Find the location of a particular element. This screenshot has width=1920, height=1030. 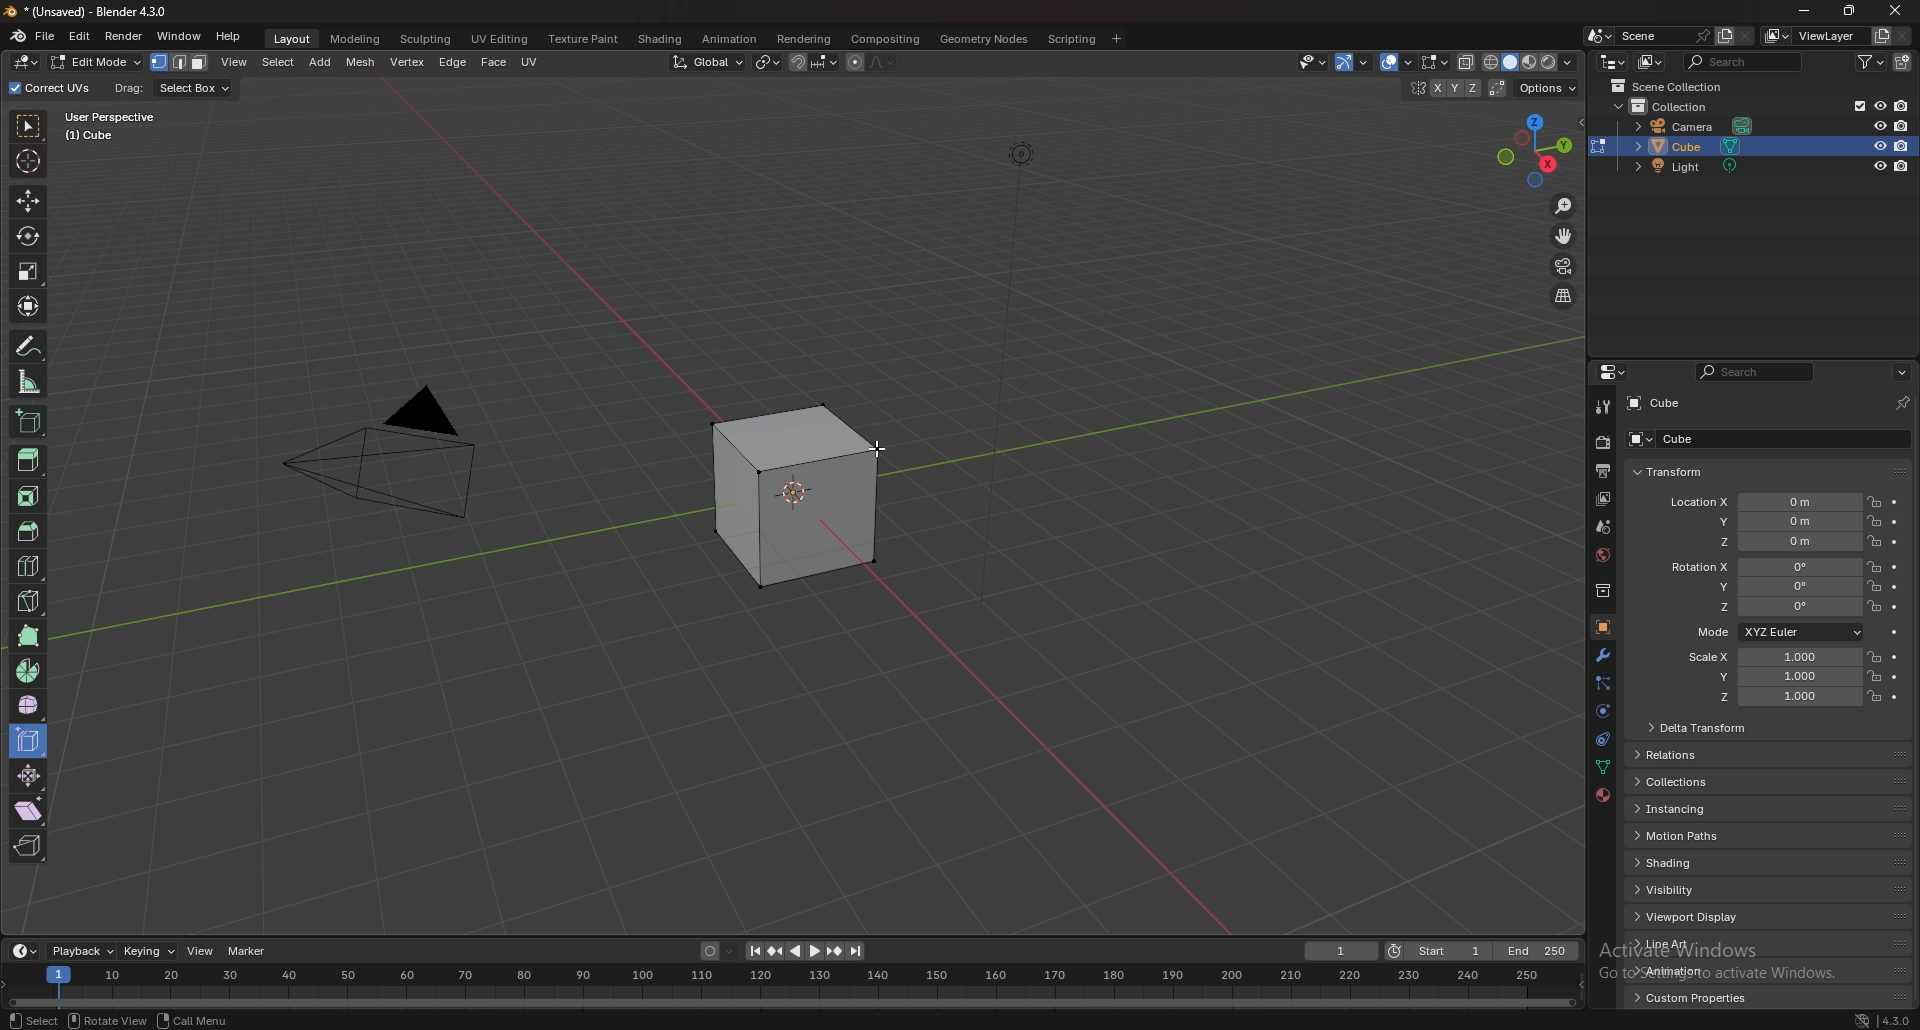

use a preset viewpoint is located at coordinates (1535, 150).